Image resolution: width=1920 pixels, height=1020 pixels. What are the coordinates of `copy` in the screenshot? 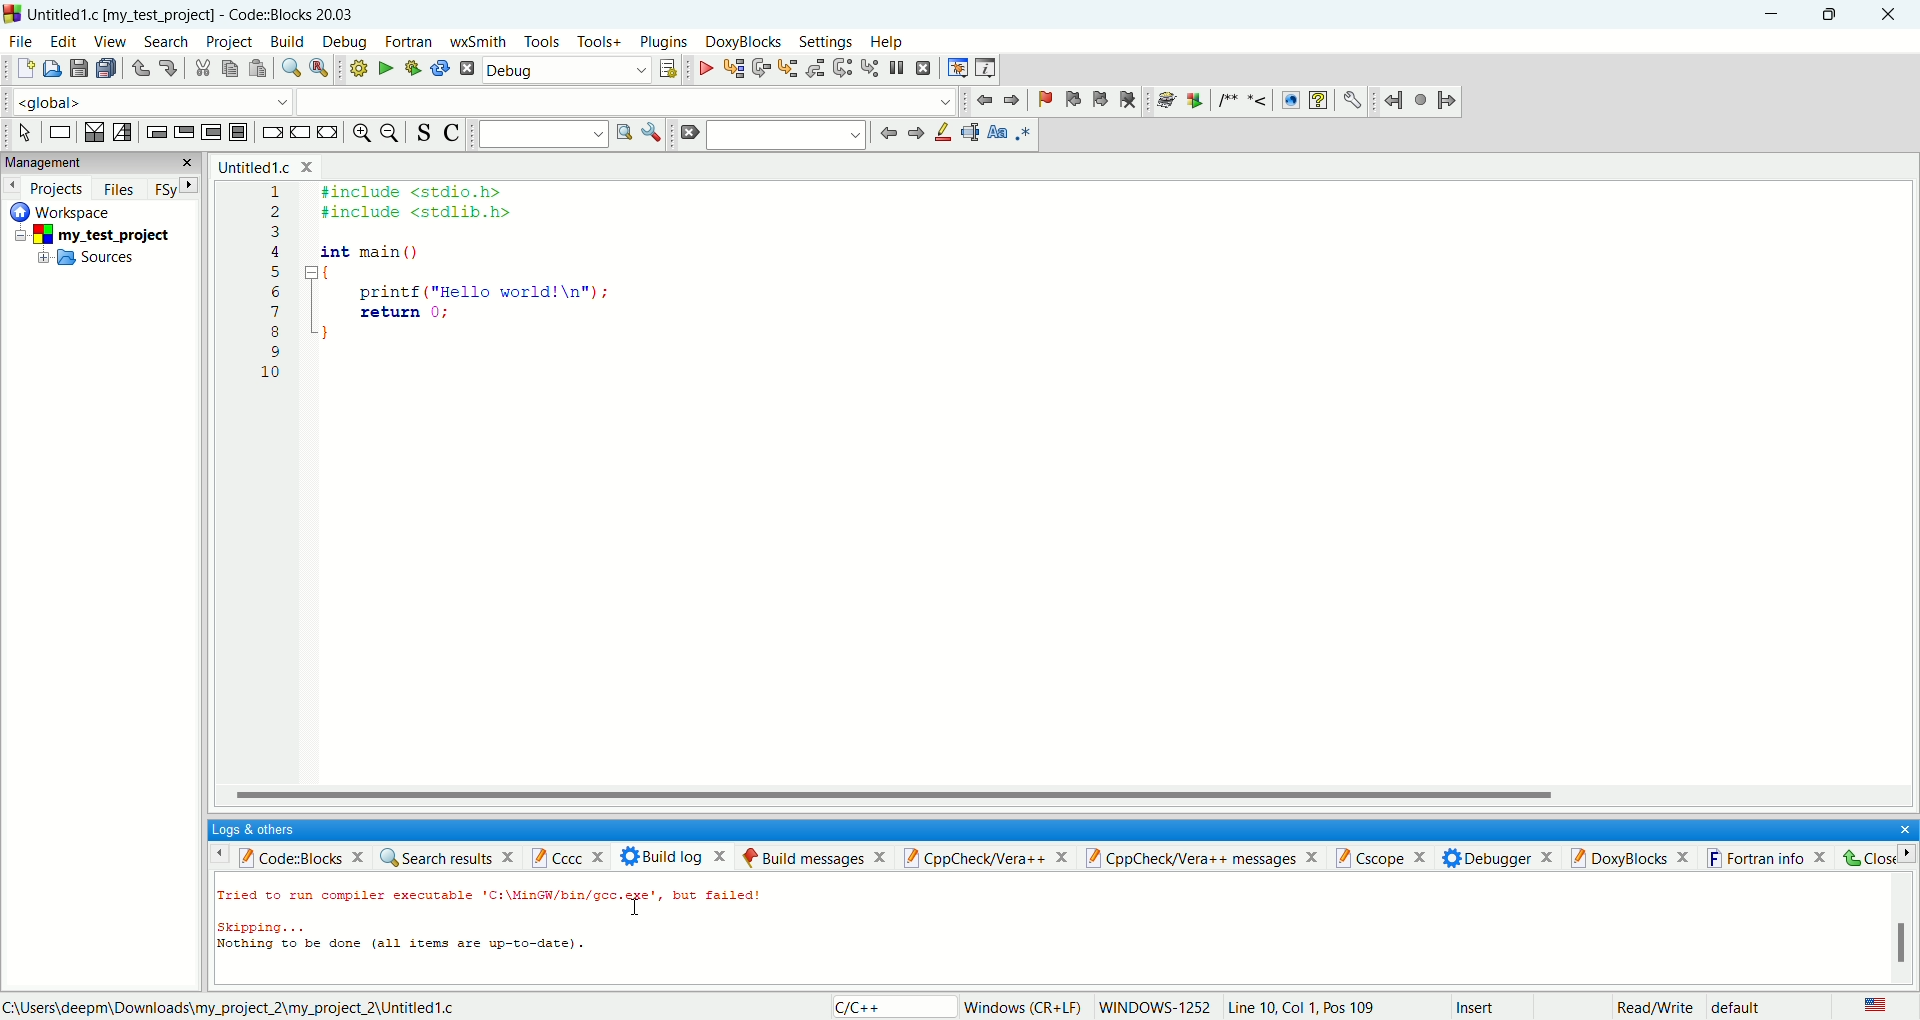 It's located at (230, 70).